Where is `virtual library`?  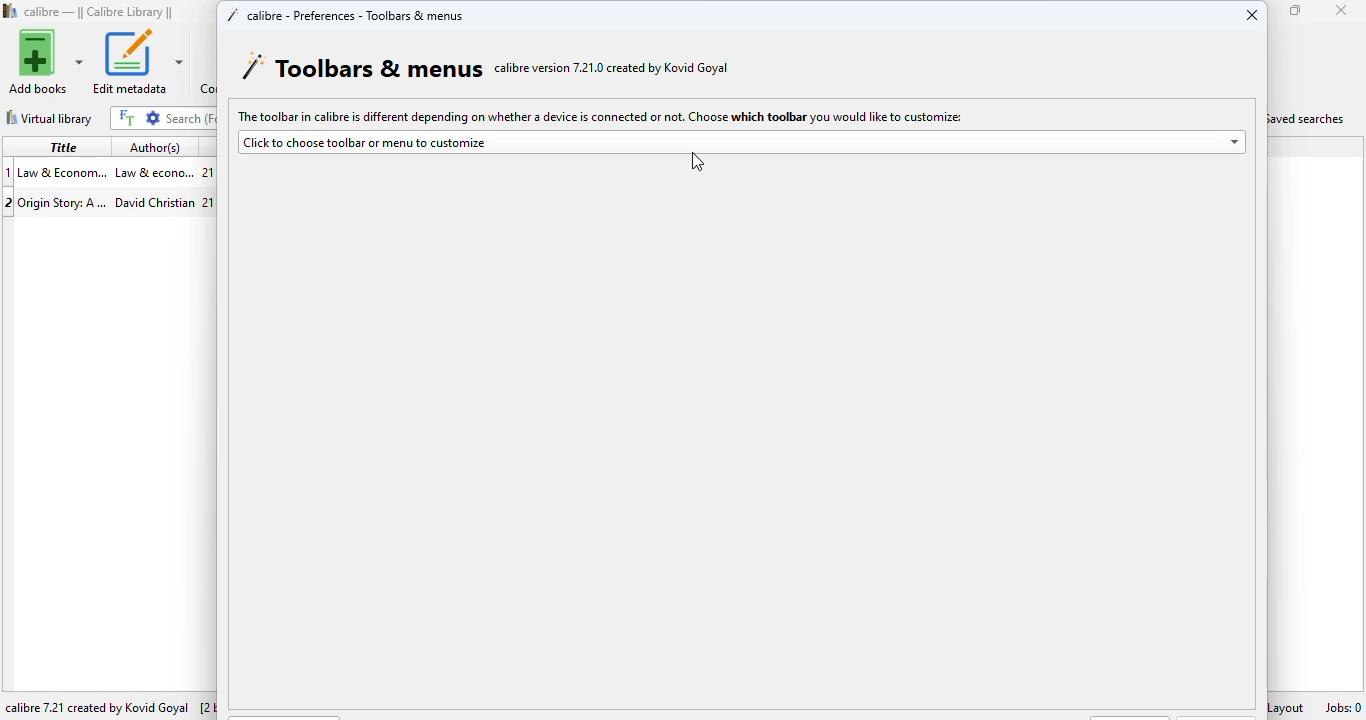 virtual library is located at coordinates (49, 118).